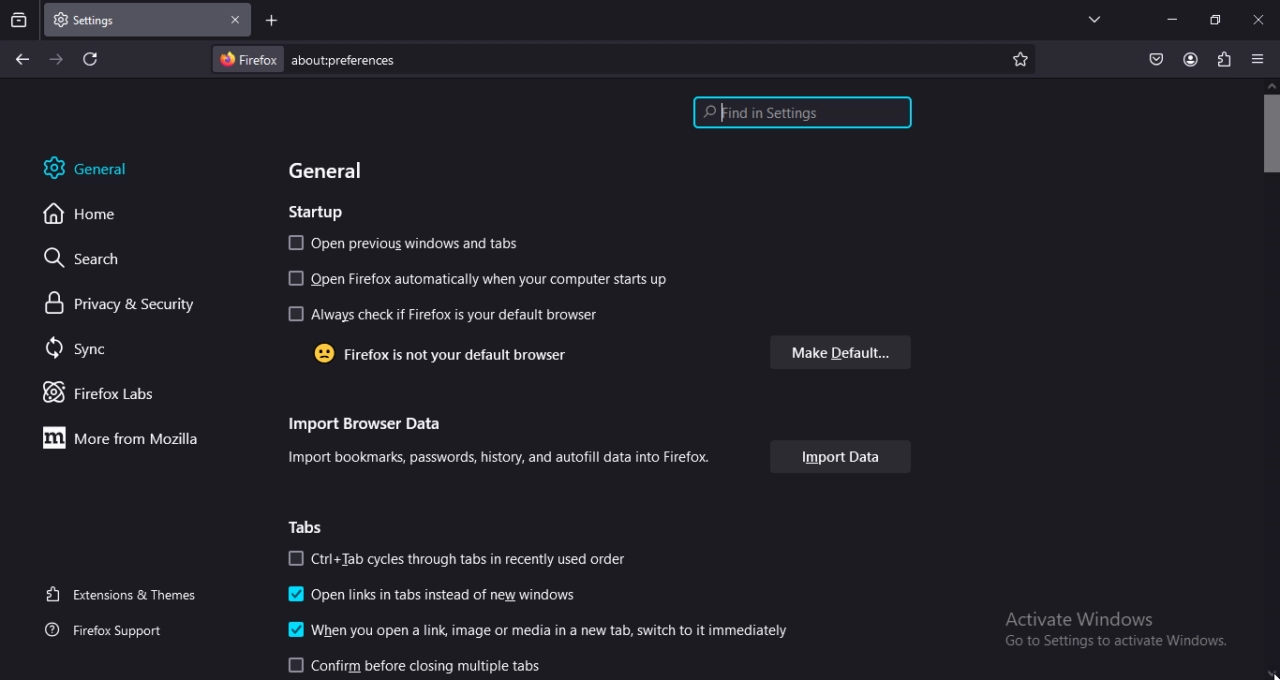  What do you see at coordinates (271, 21) in the screenshot?
I see `new tab` at bounding box center [271, 21].